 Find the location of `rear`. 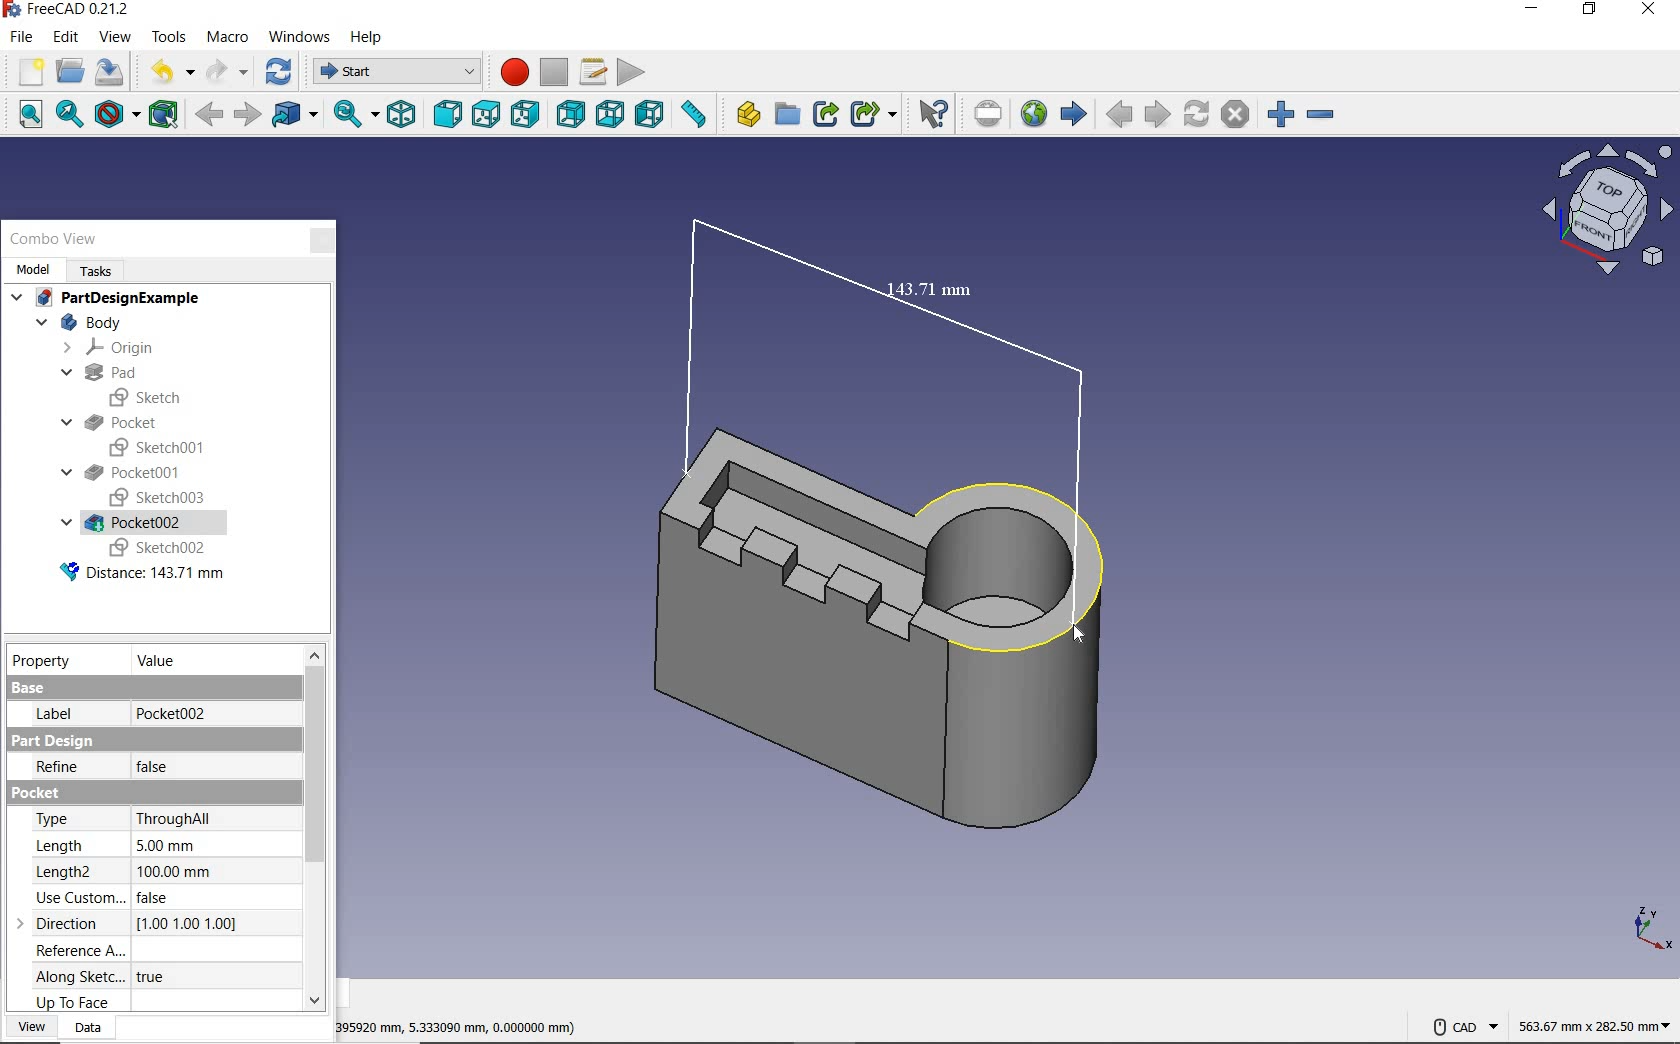

rear is located at coordinates (568, 117).